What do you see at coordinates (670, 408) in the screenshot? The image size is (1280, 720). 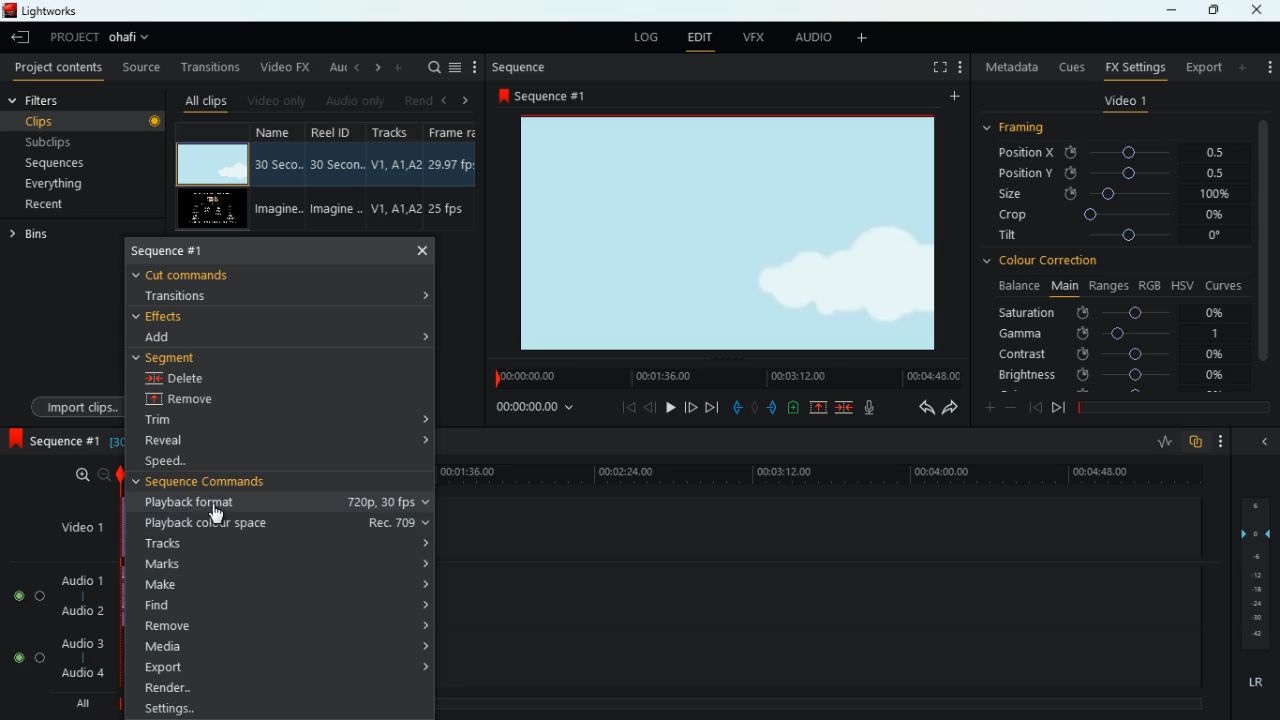 I see `play` at bounding box center [670, 408].